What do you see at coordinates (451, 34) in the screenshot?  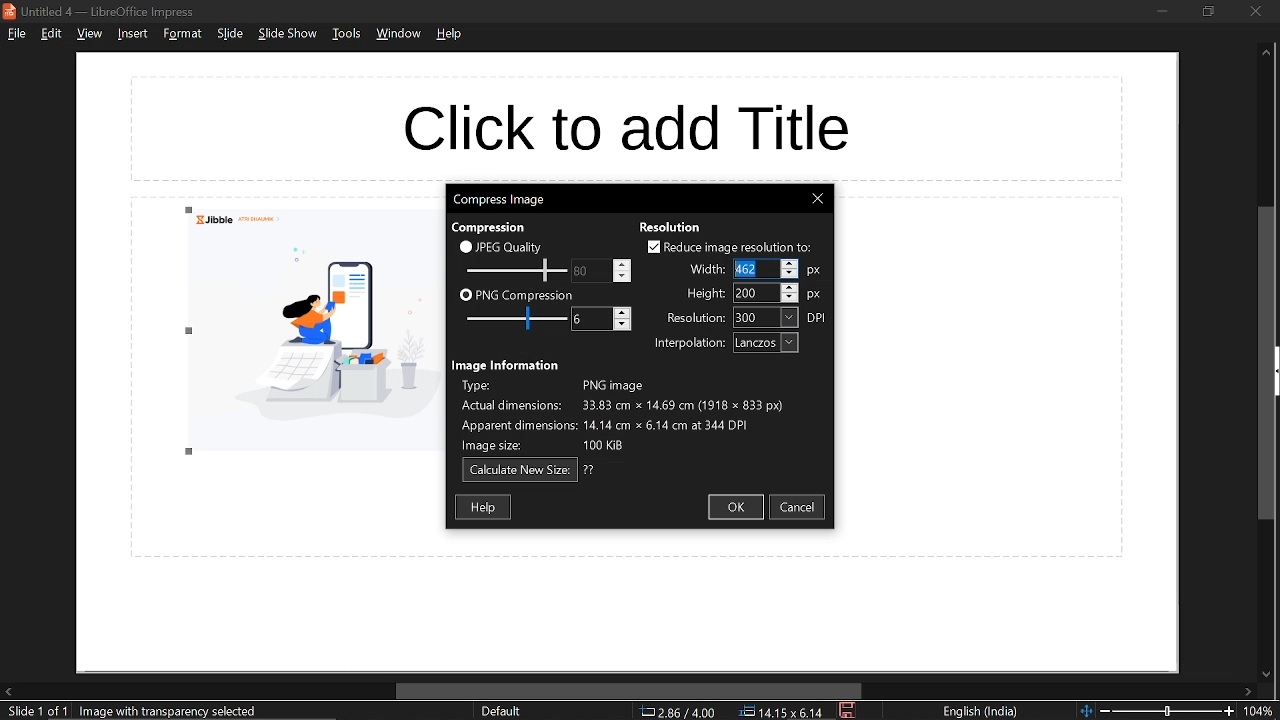 I see `help` at bounding box center [451, 34].